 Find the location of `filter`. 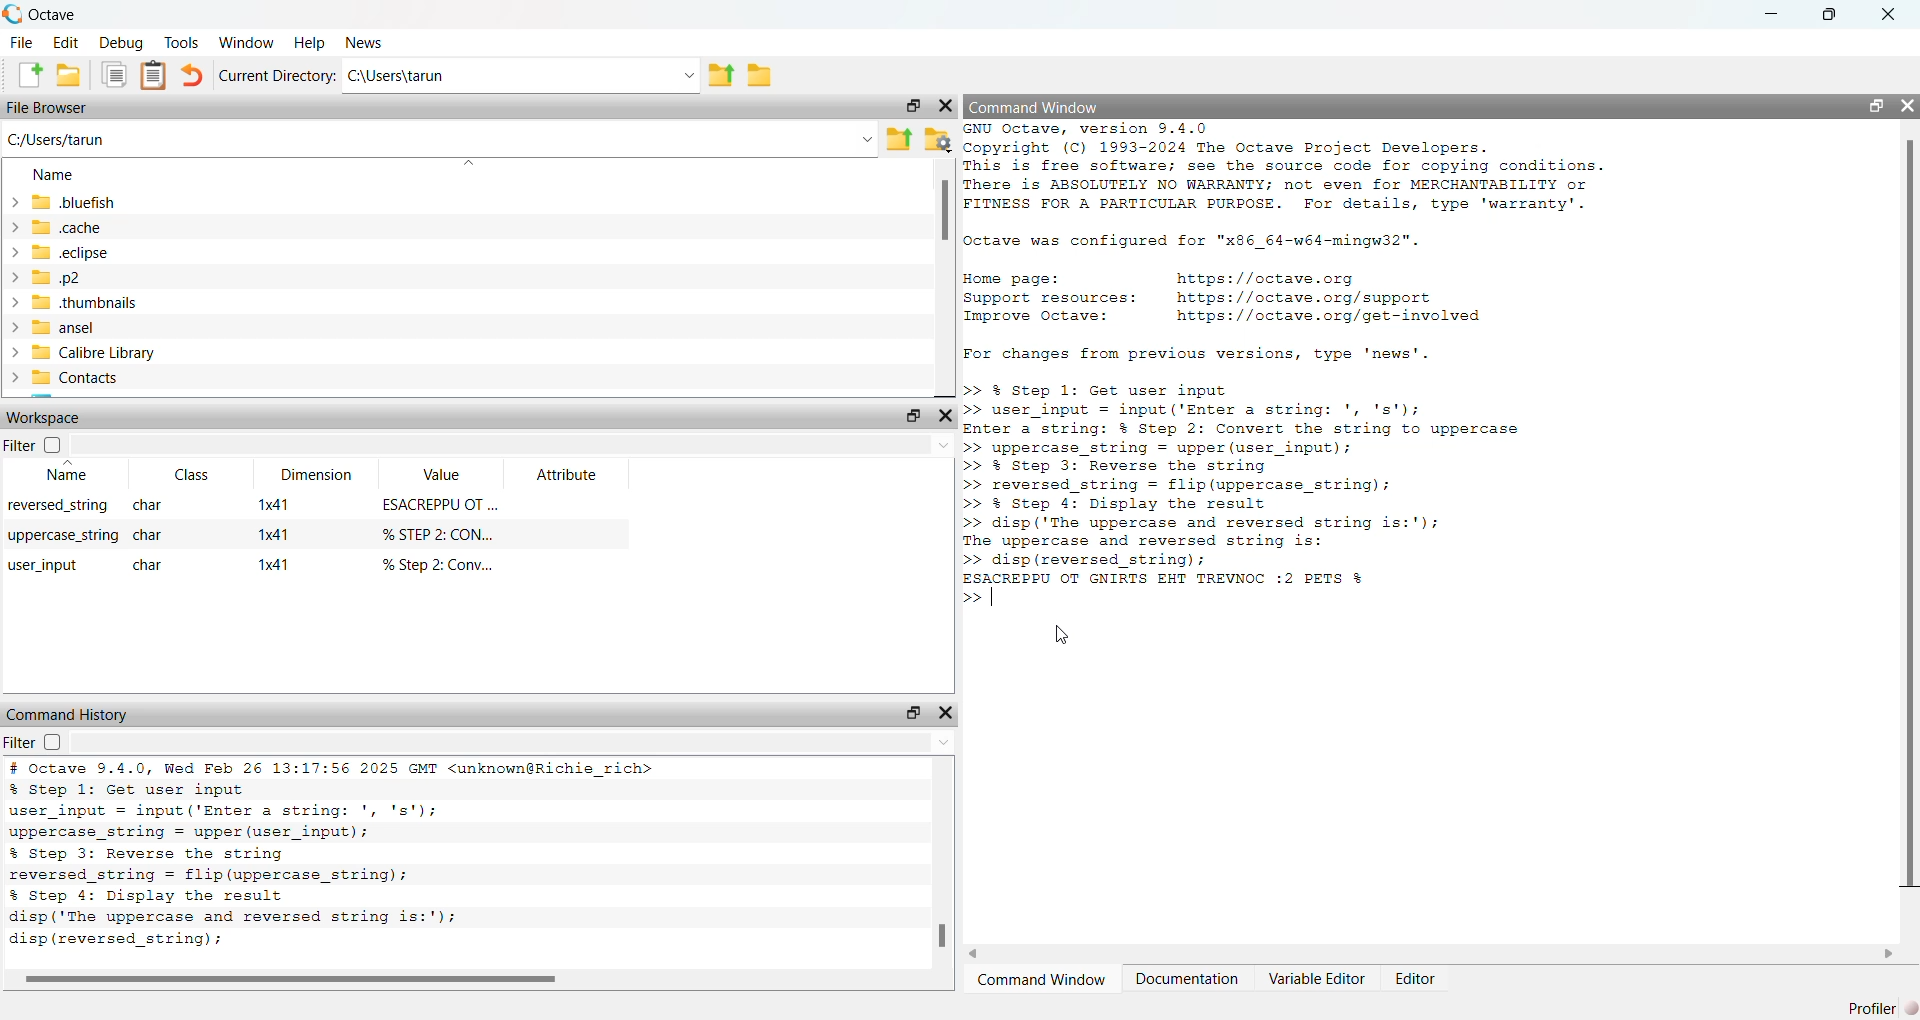

filter is located at coordinates (40, 742).